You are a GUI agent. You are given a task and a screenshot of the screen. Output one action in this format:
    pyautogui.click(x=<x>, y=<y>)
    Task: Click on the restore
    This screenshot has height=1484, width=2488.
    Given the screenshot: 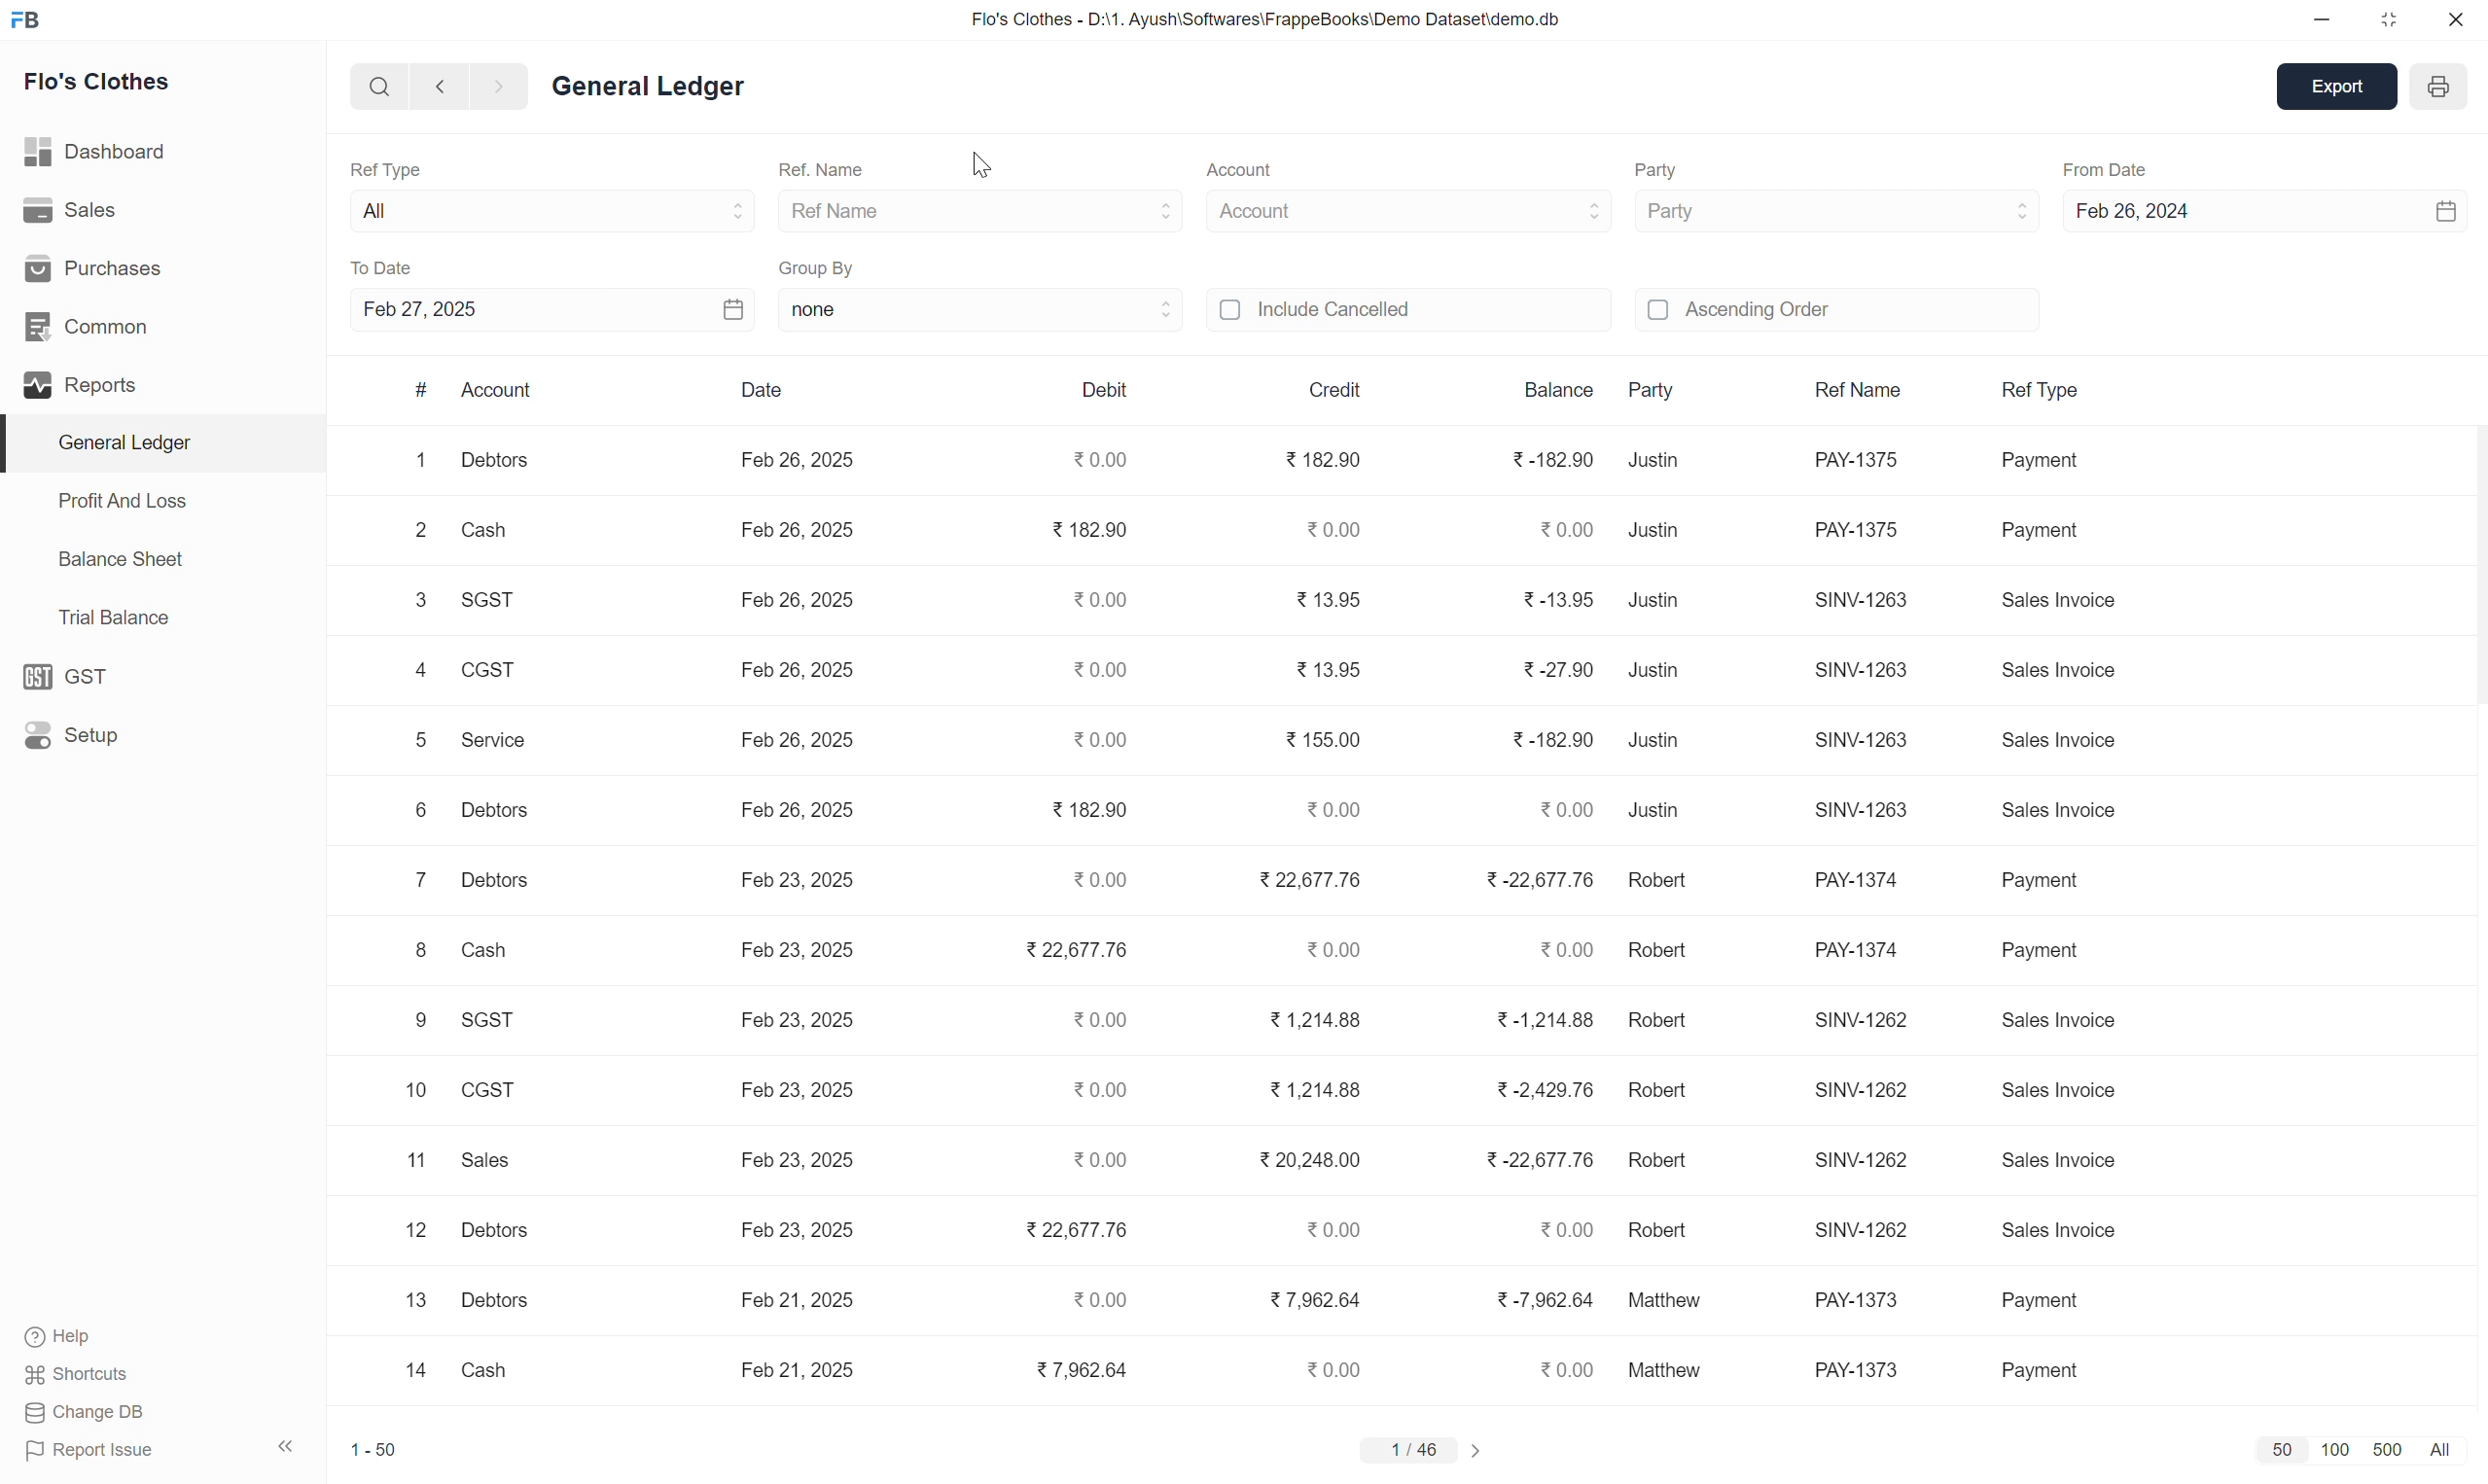 What is the action you would take?
    pyautogui.click(x=2392, y=23)
    